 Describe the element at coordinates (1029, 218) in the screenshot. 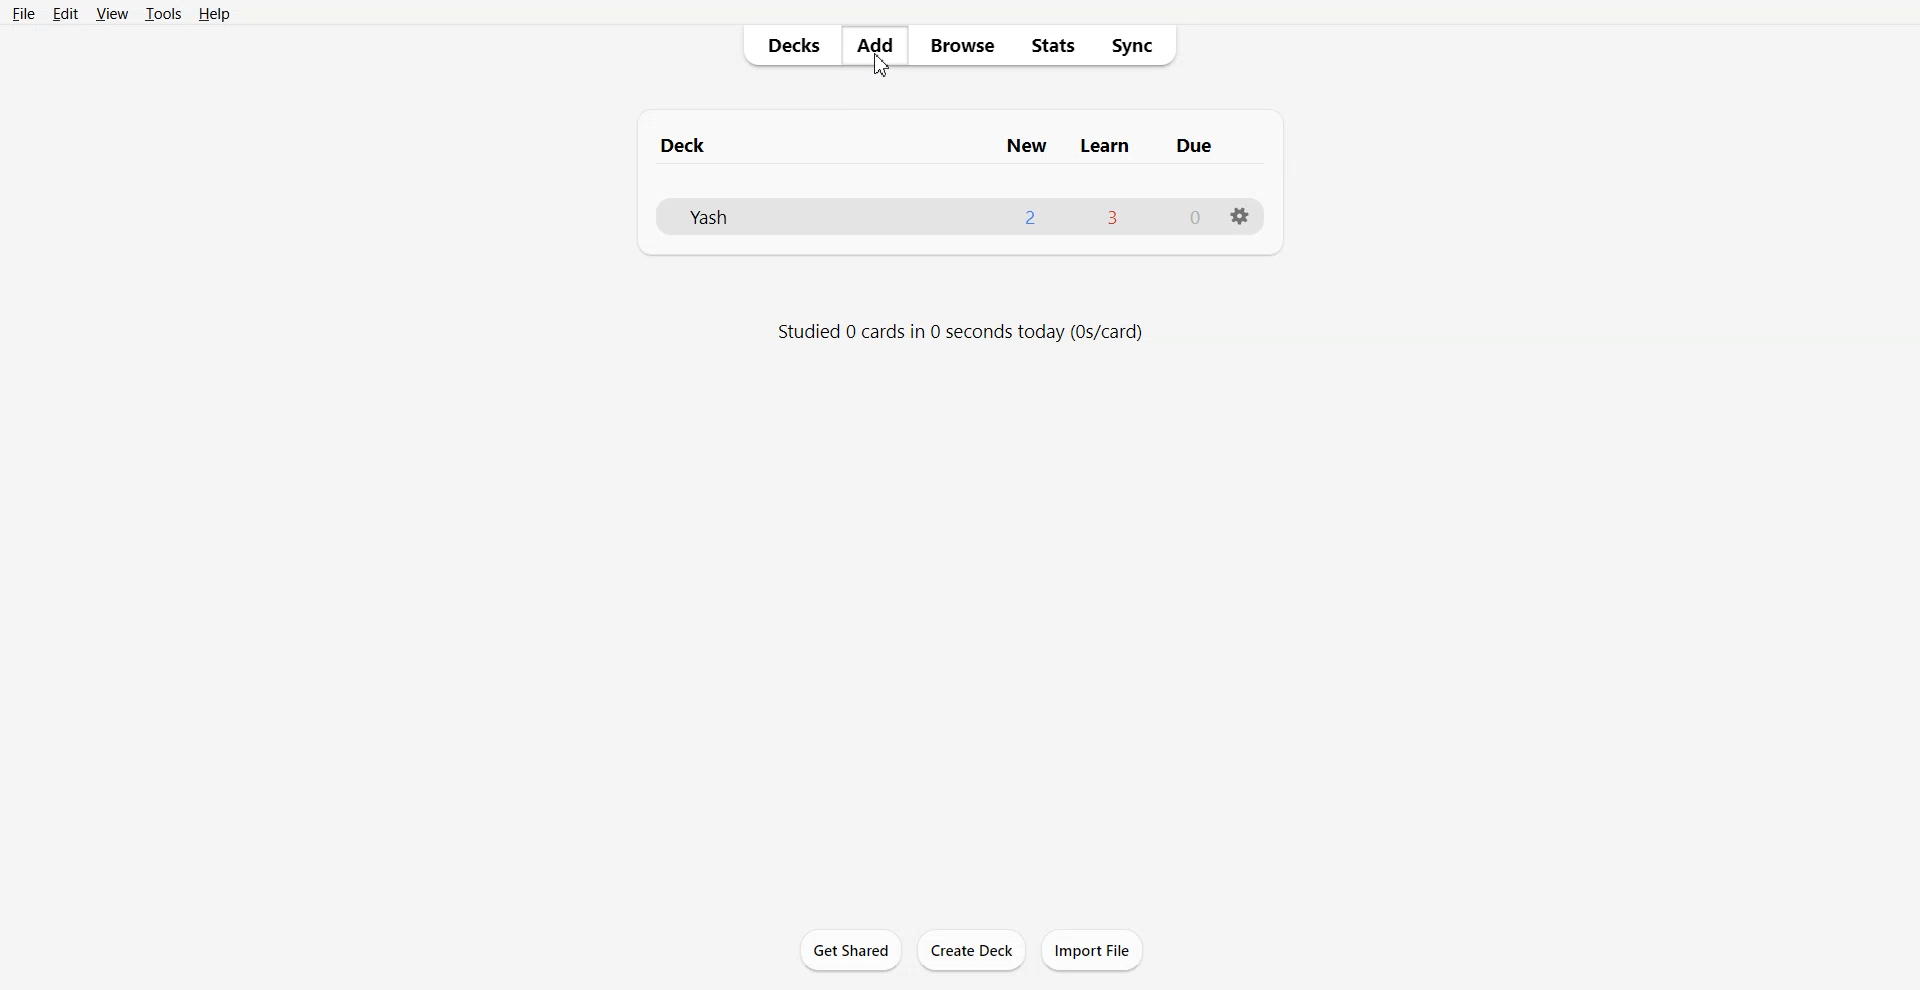

I see `2` at that location.